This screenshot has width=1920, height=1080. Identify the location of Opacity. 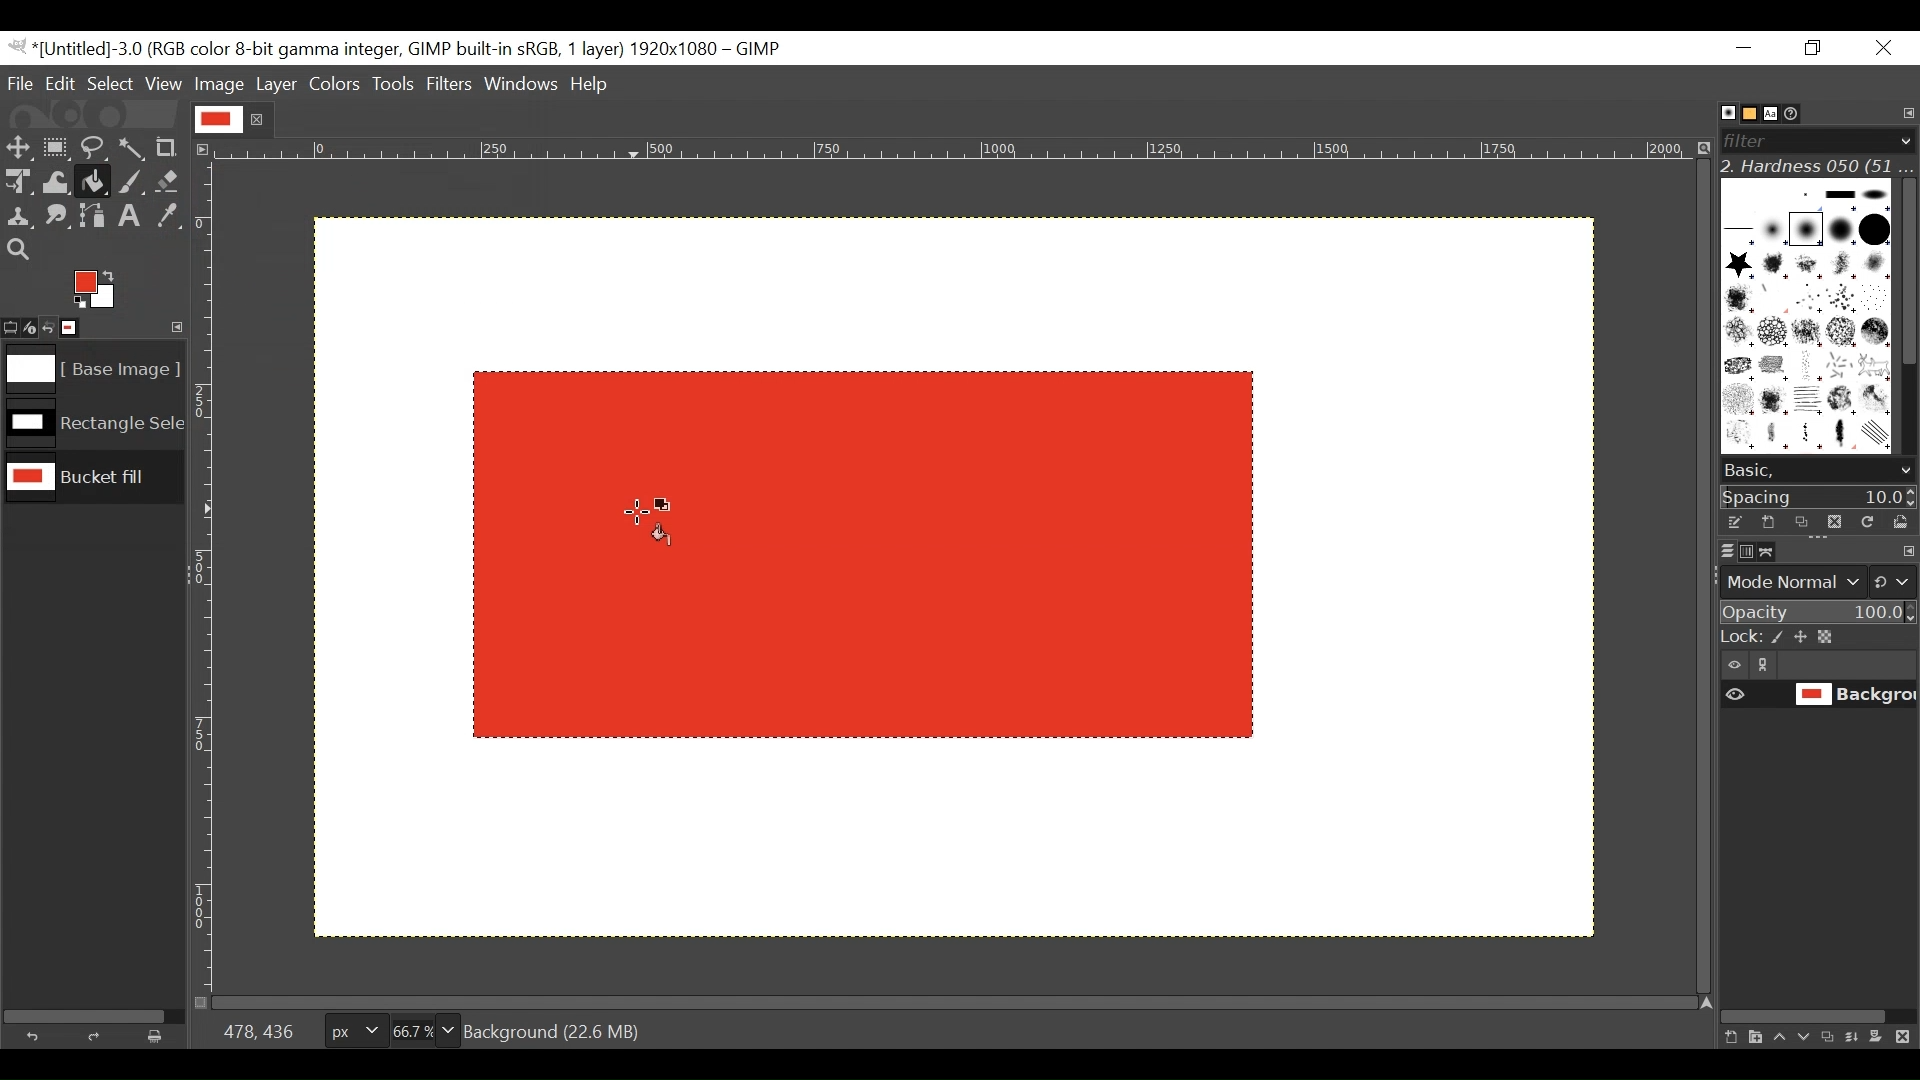
(1816, 613).